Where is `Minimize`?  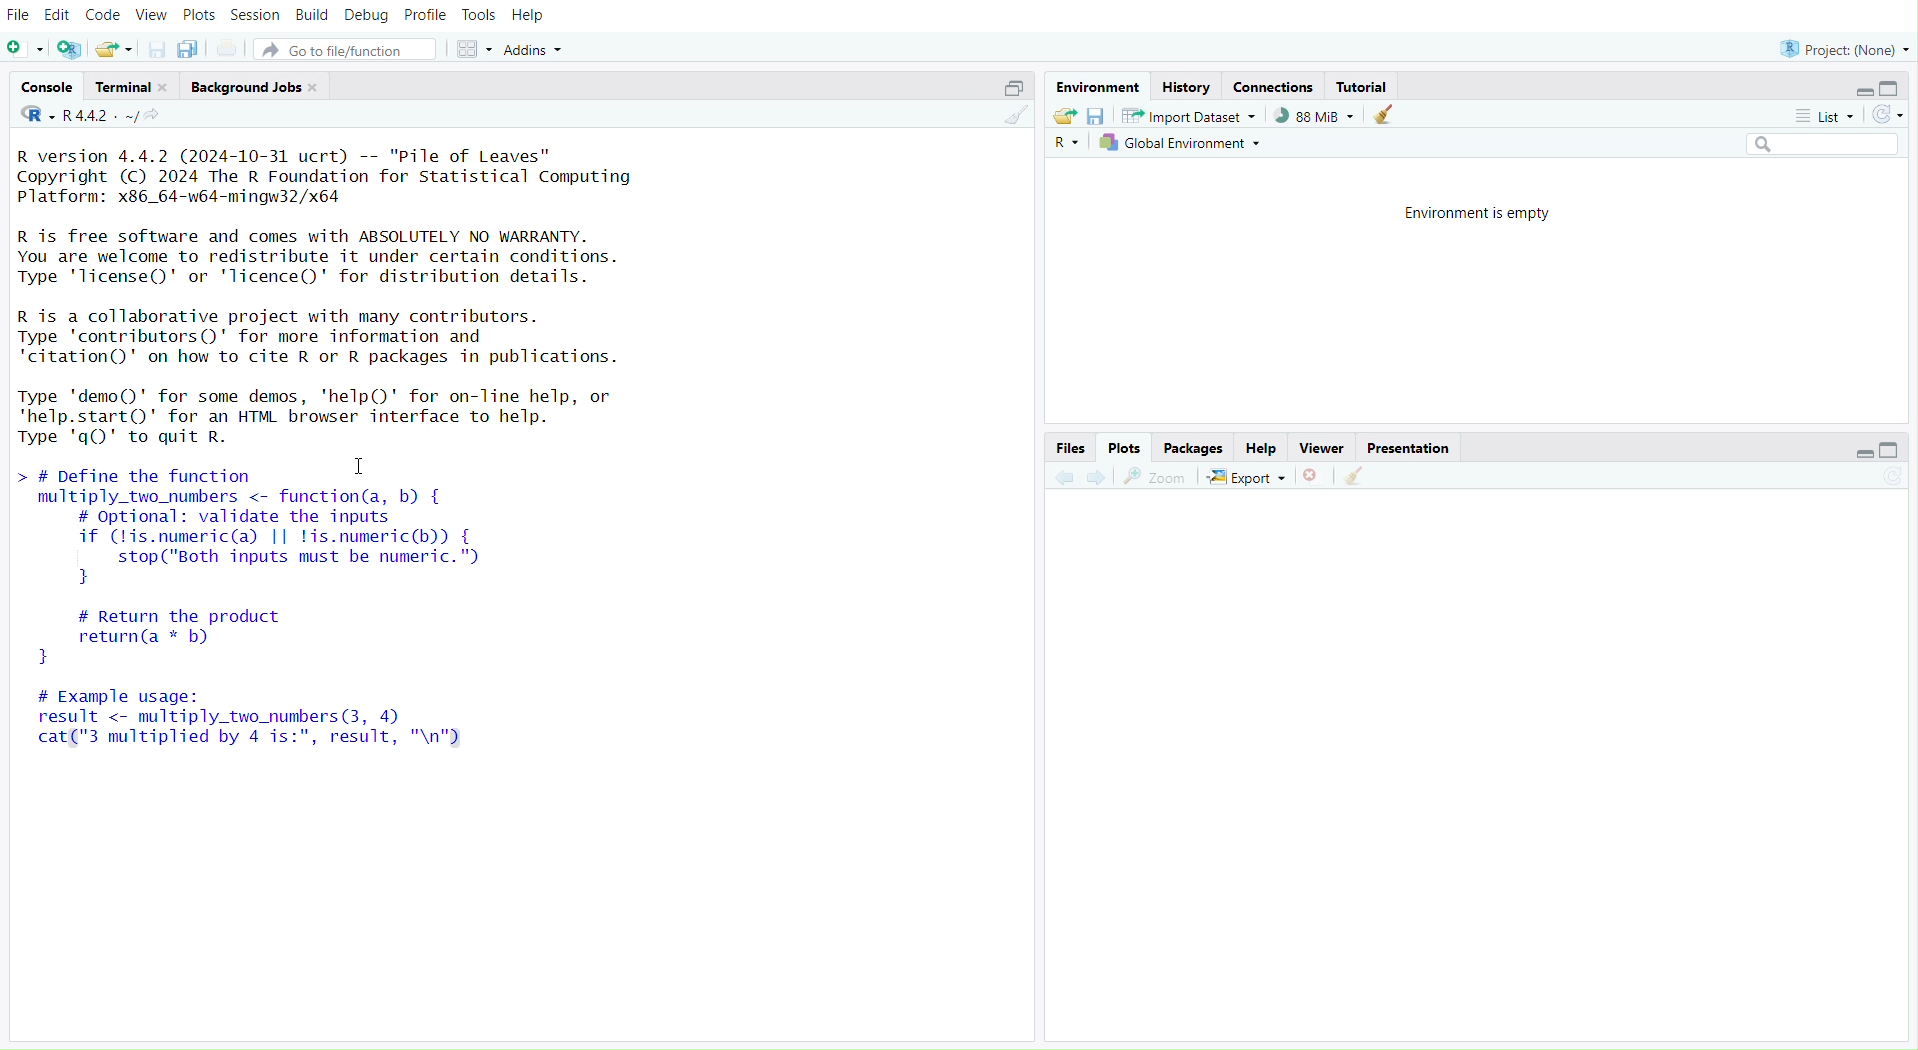 Minimize is located at coordinates (1864, 91).